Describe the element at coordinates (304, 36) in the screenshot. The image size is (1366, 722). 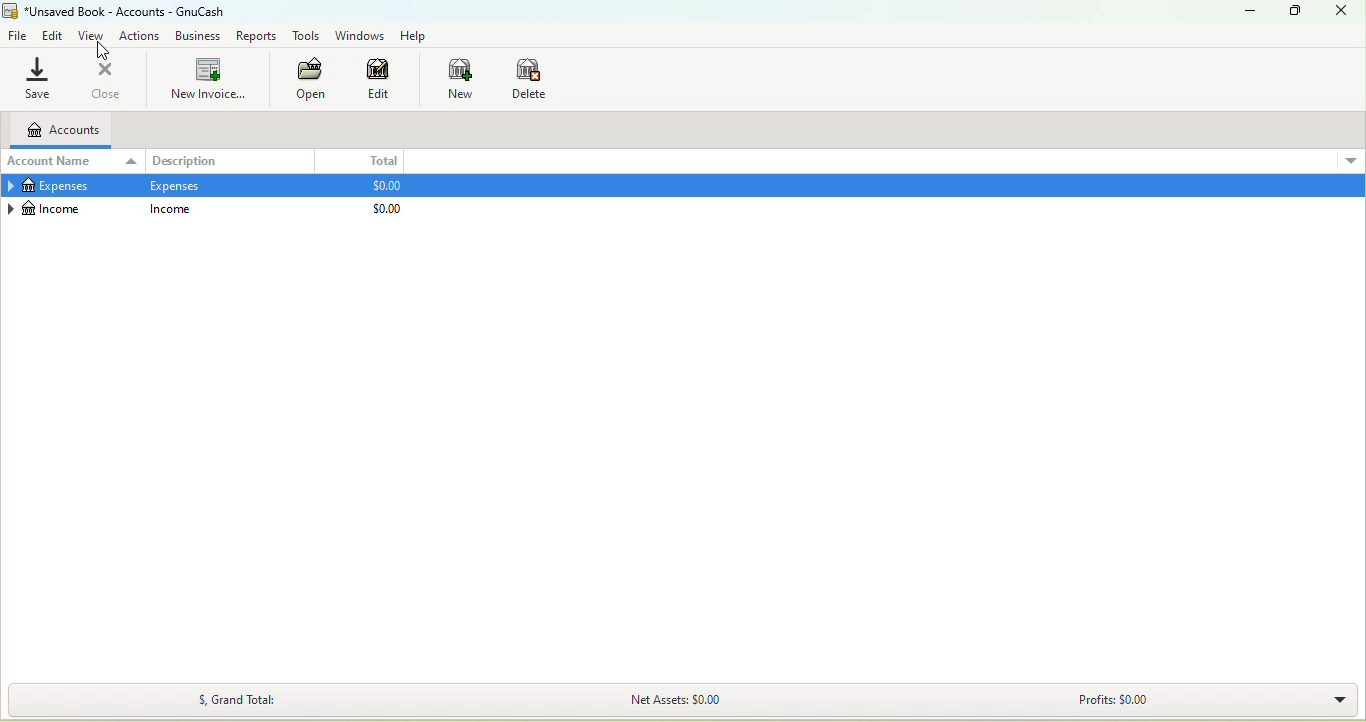
I see `Tools` at that location.